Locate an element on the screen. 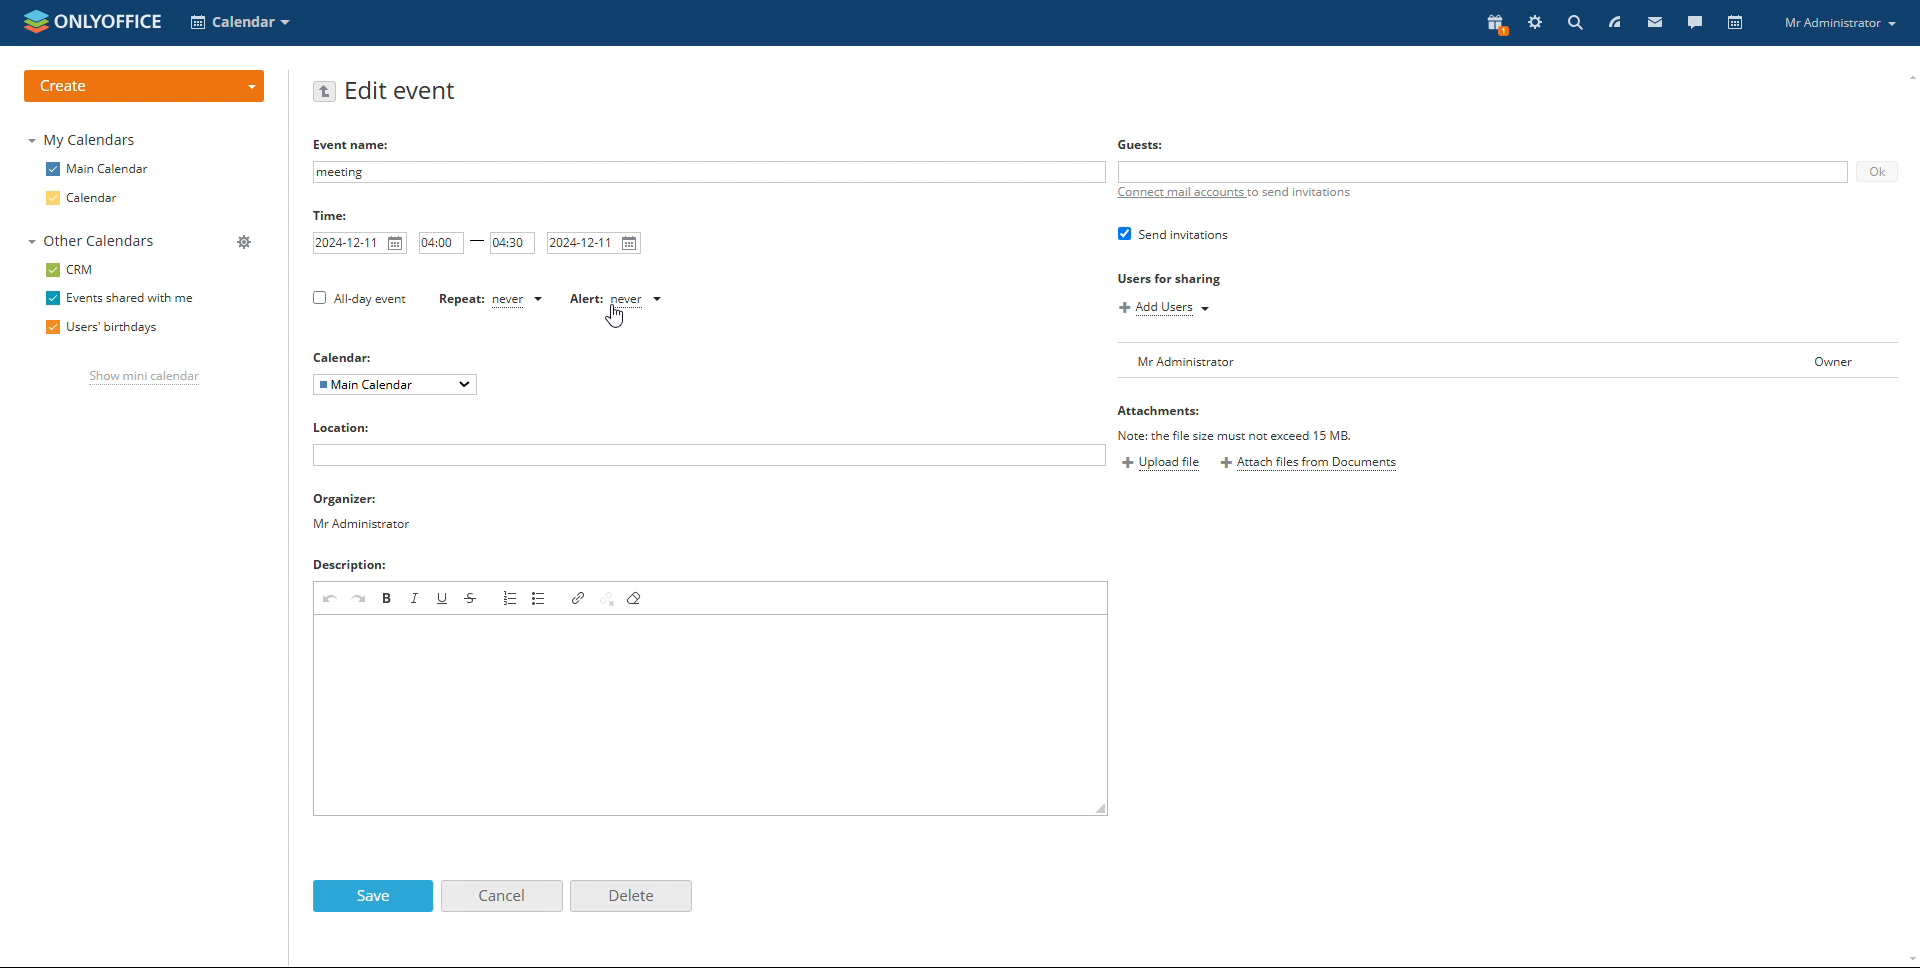  resize is located at coordinates (1100, 809).